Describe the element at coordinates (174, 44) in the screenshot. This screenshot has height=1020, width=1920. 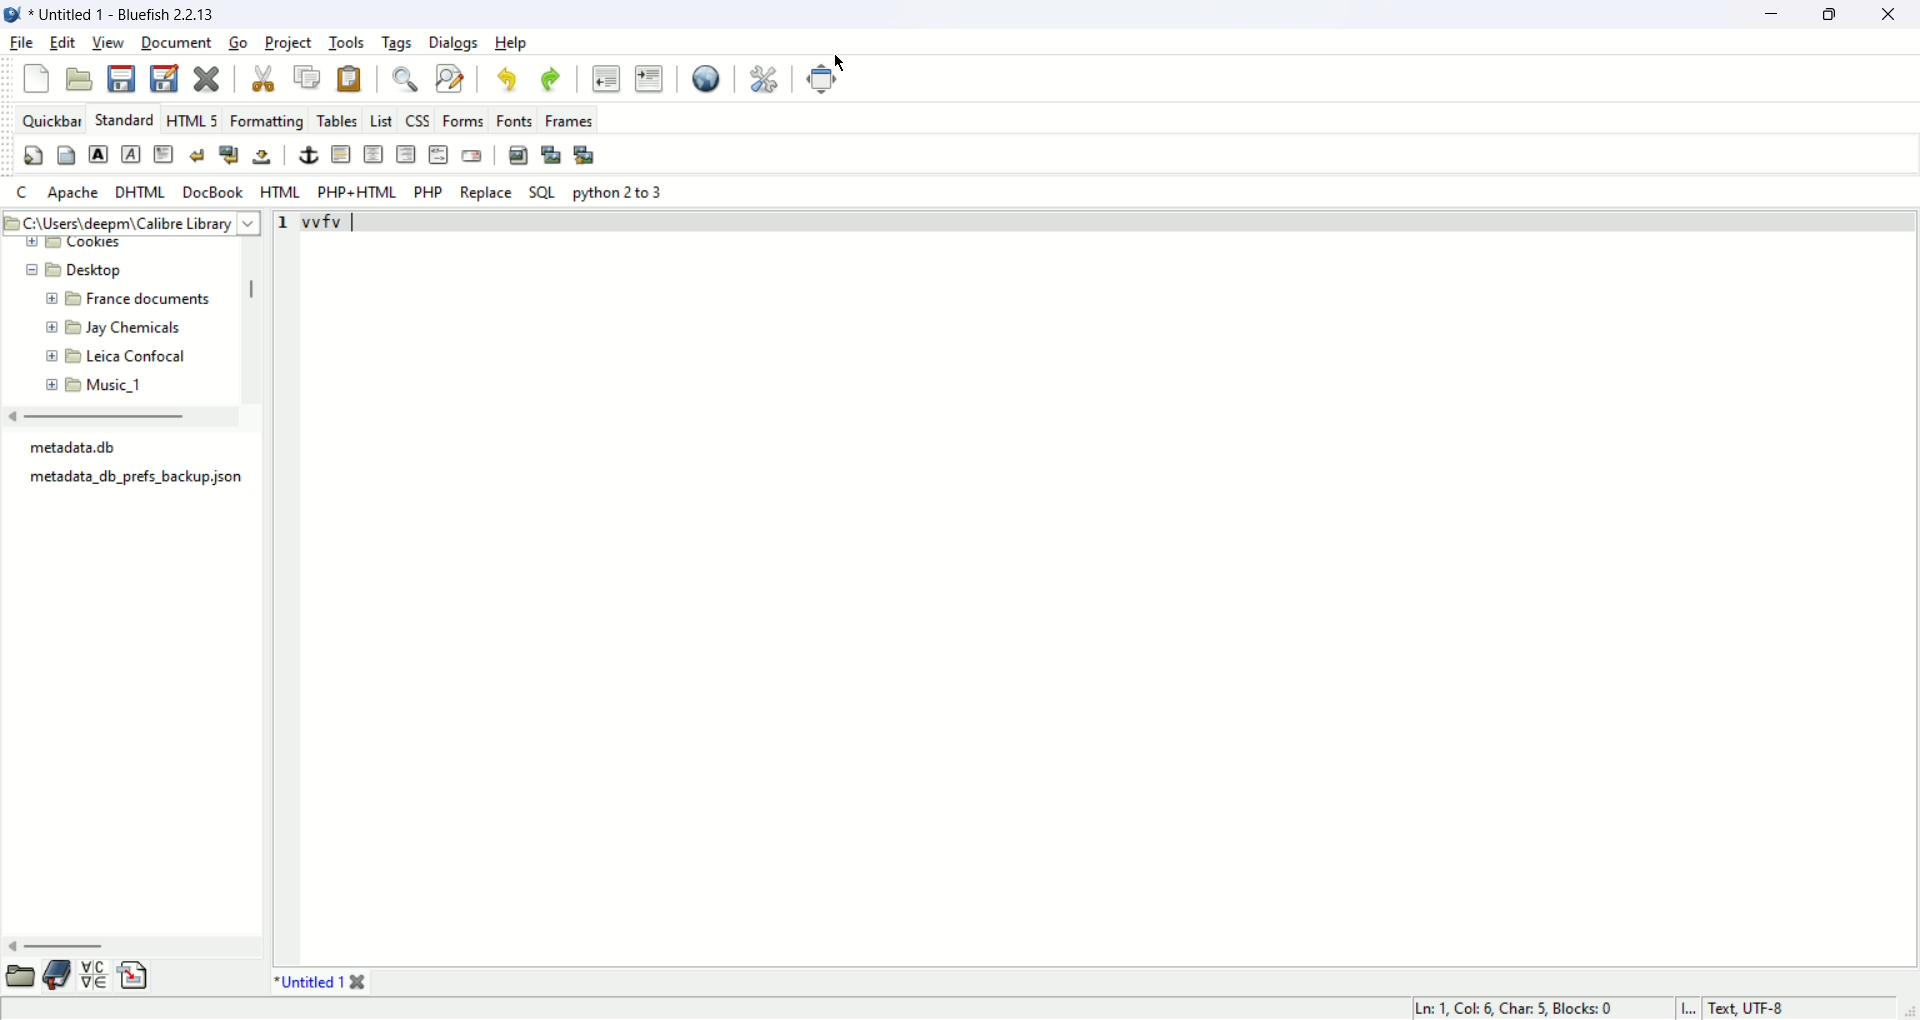
I see `document` at that location.